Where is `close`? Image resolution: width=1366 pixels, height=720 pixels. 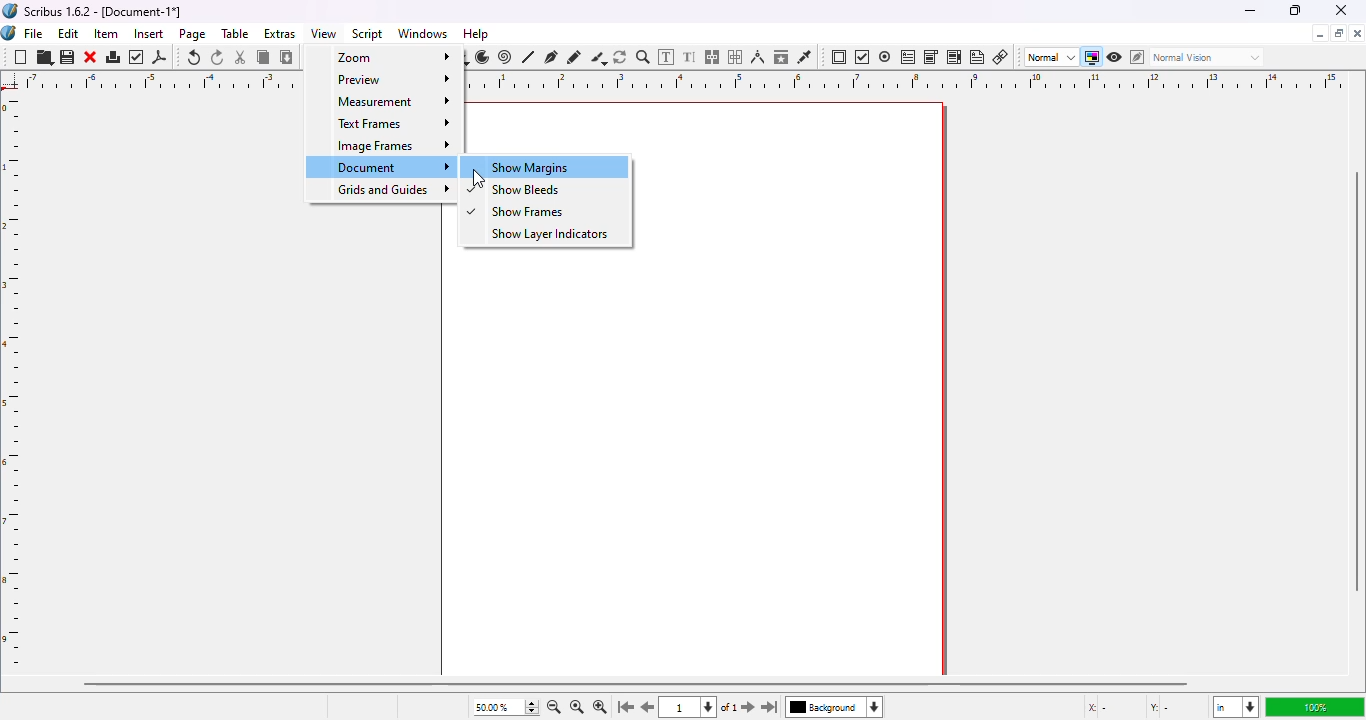 close is located at coordinates (1357, 33).